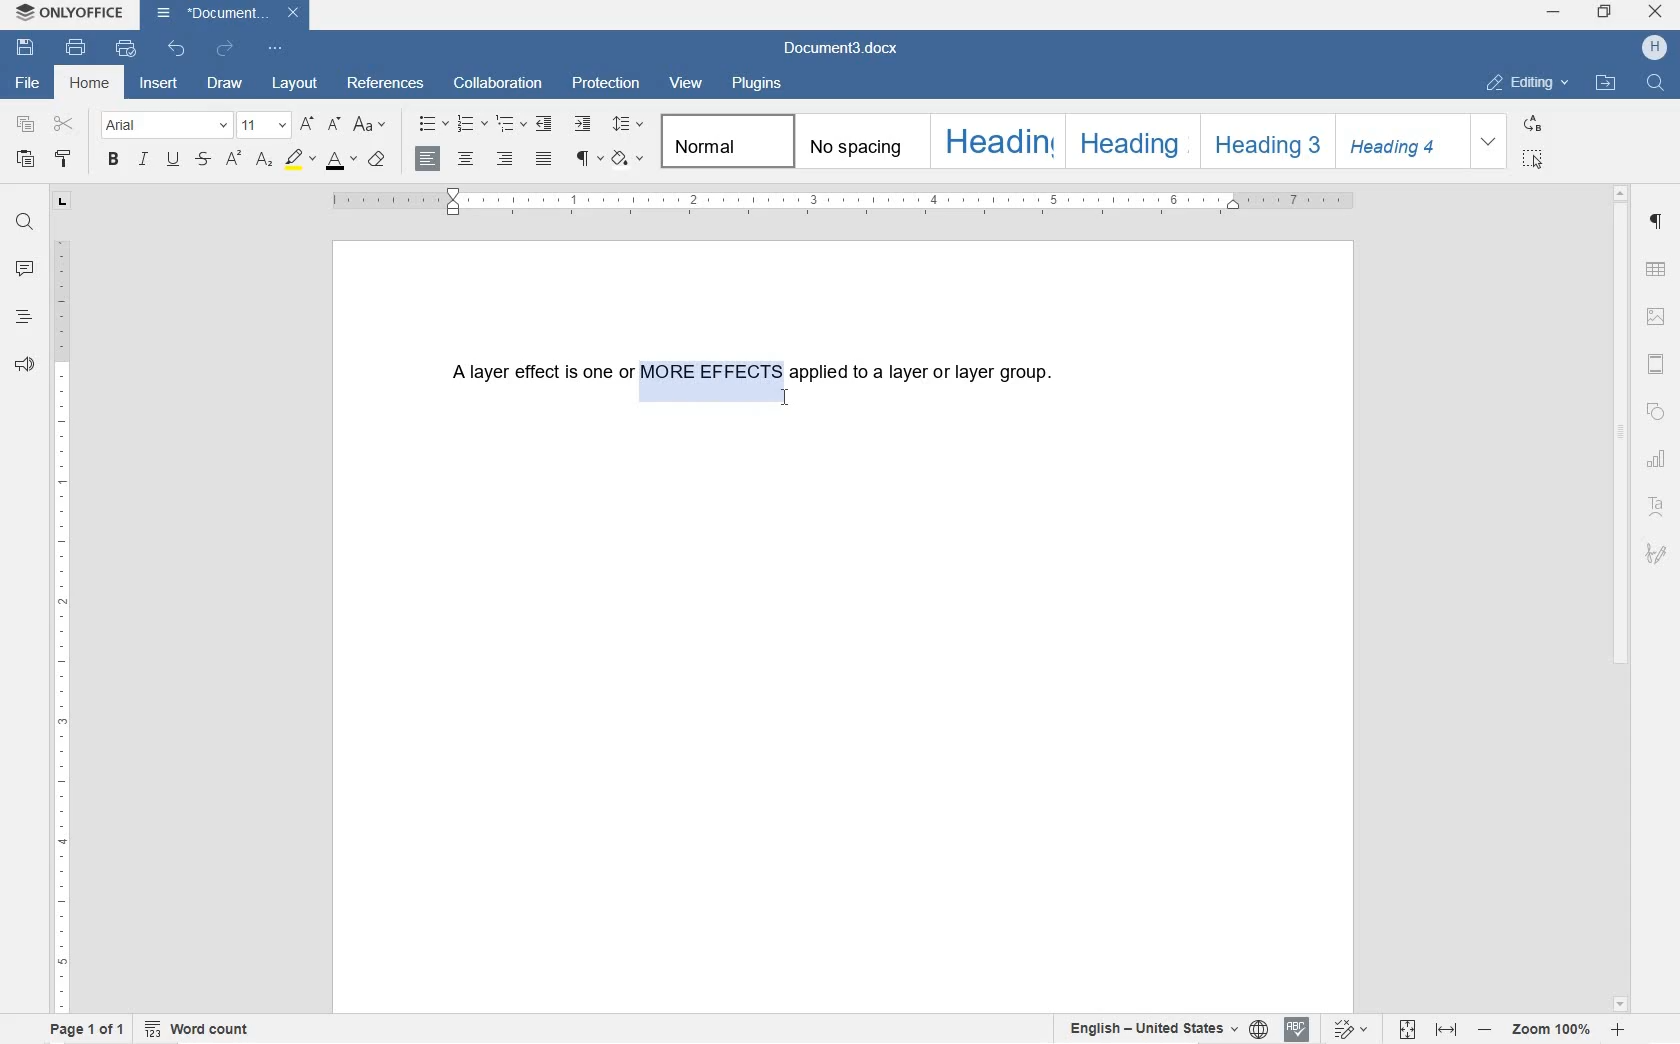  What do you see at coordinates (74, 48) in the screenshot?
I see `PRINT` at bounding box center [74, 48].